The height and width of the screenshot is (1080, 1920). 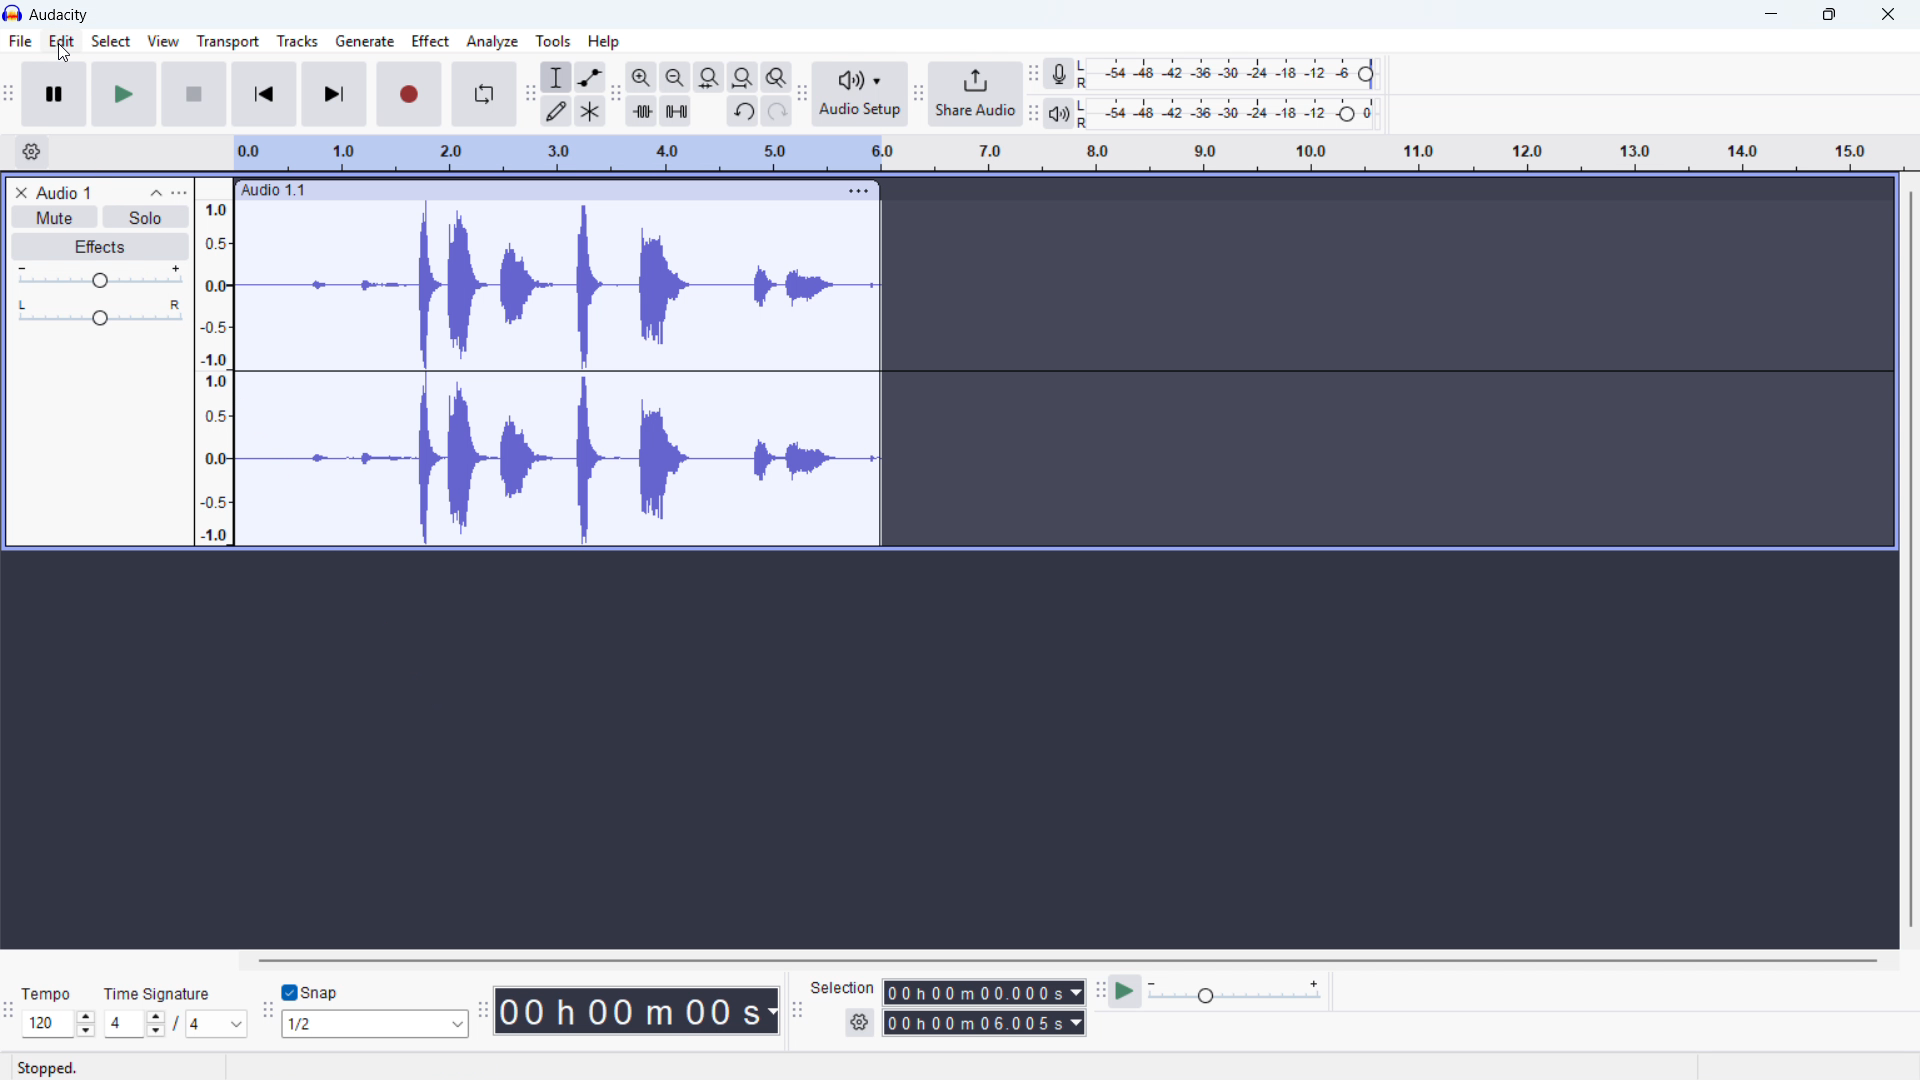 What do you see at coordinates (775, 111) in the screenshot?
I see `redo` at bounding box center [775, 111].